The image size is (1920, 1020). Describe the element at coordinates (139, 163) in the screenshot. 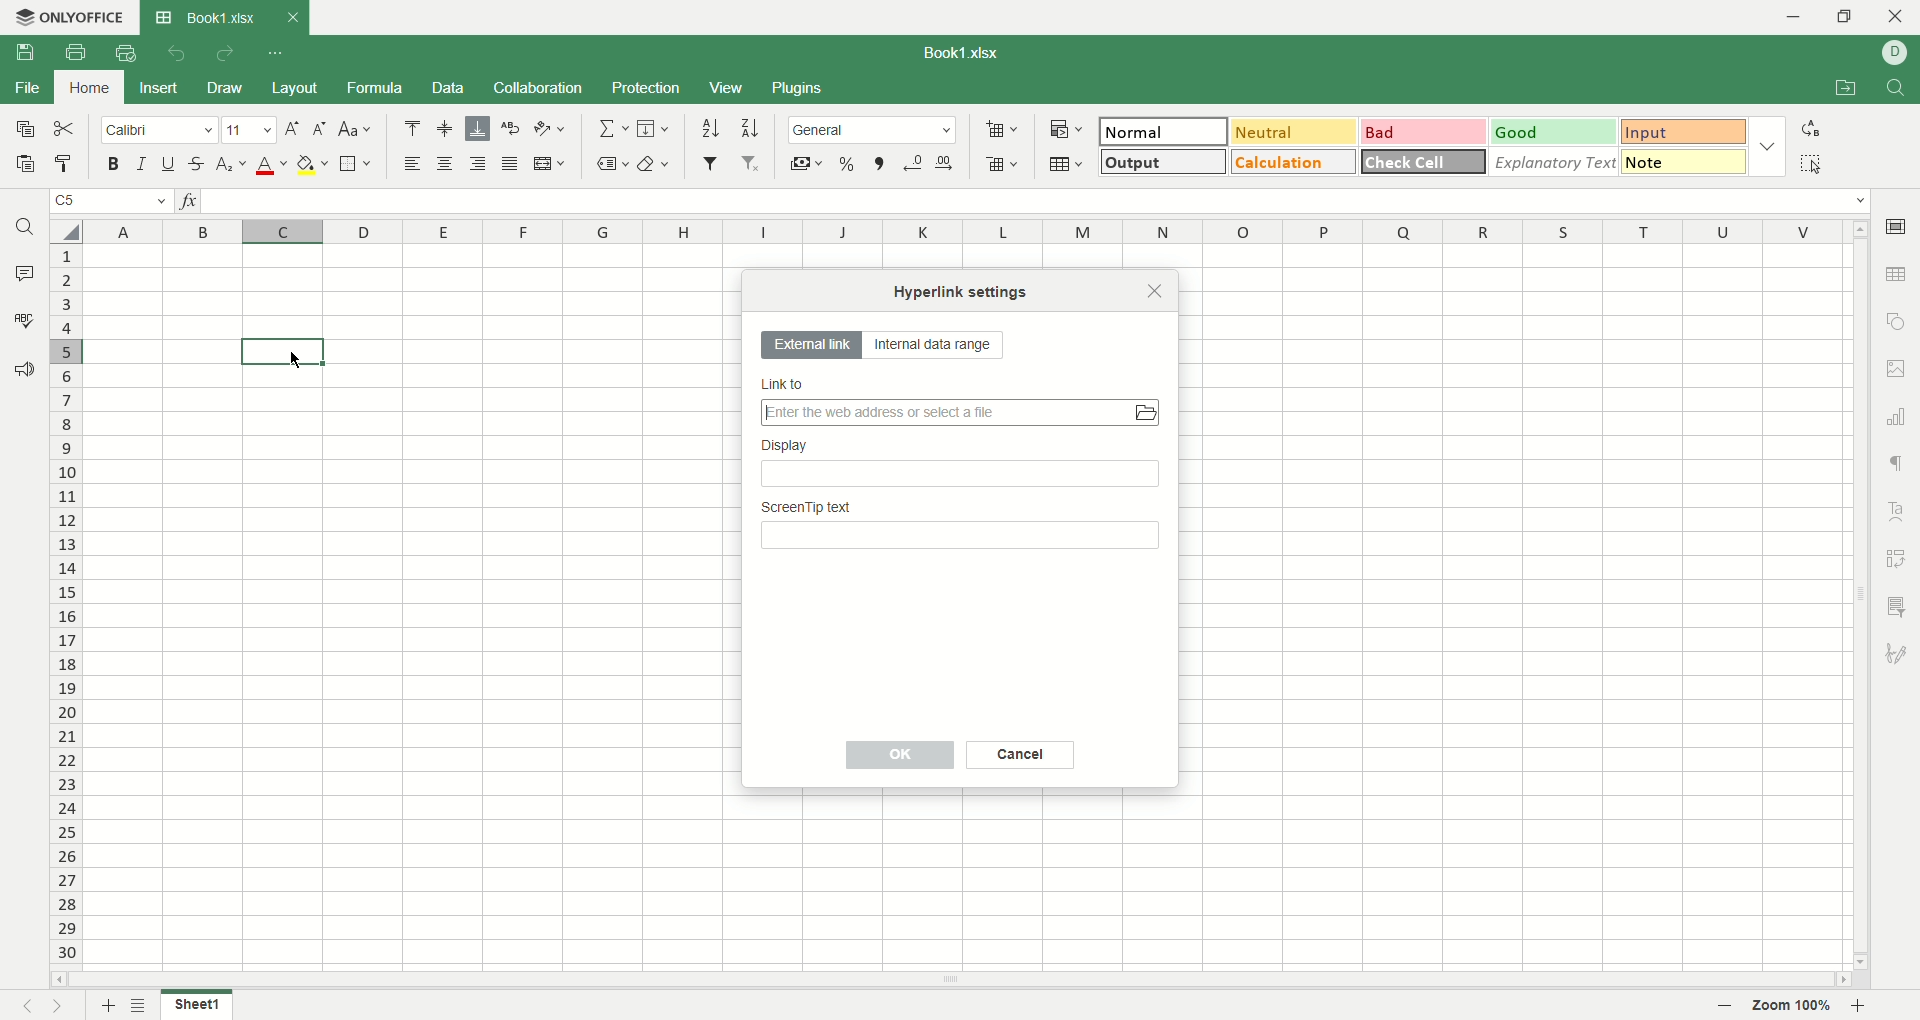

I see `italics` at that location.